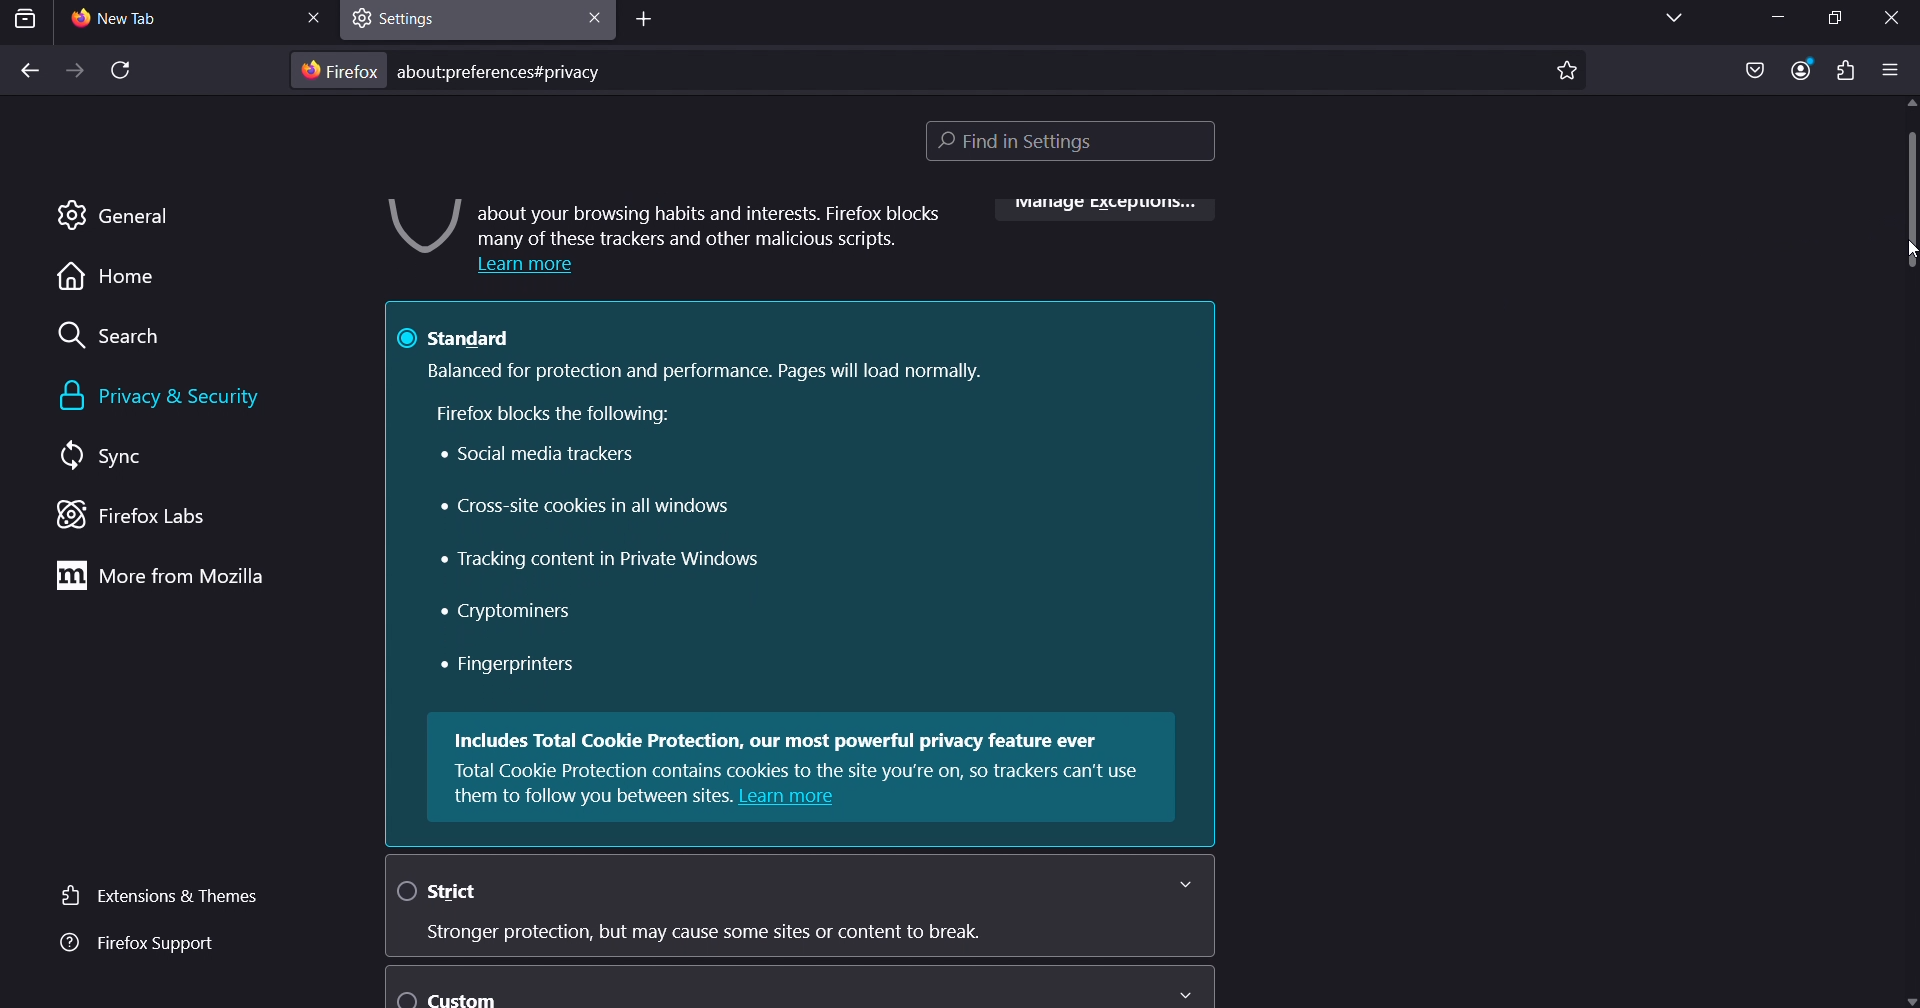 This screenshot has height=1008, width=1920. Describe the element at coordinates (134, 944) in the screenshot. I see `firefox support` at that location.